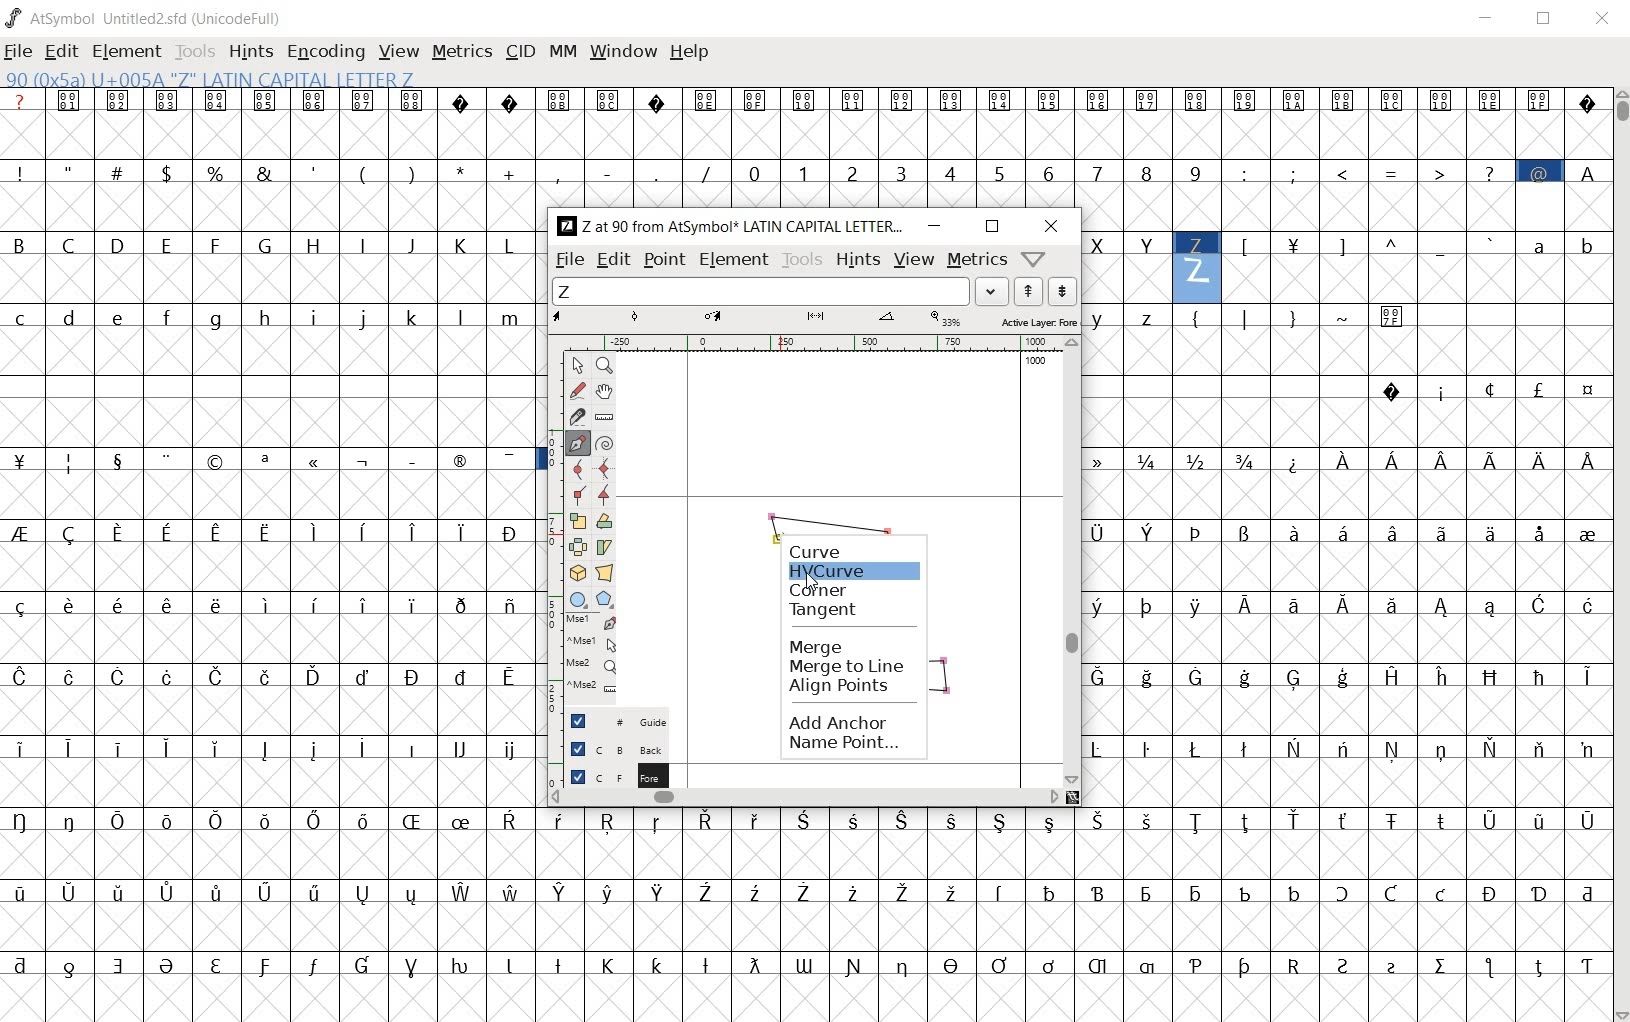  Describe the element at coordinates (826, 589) in the screenshot. I see `corner` at that location.